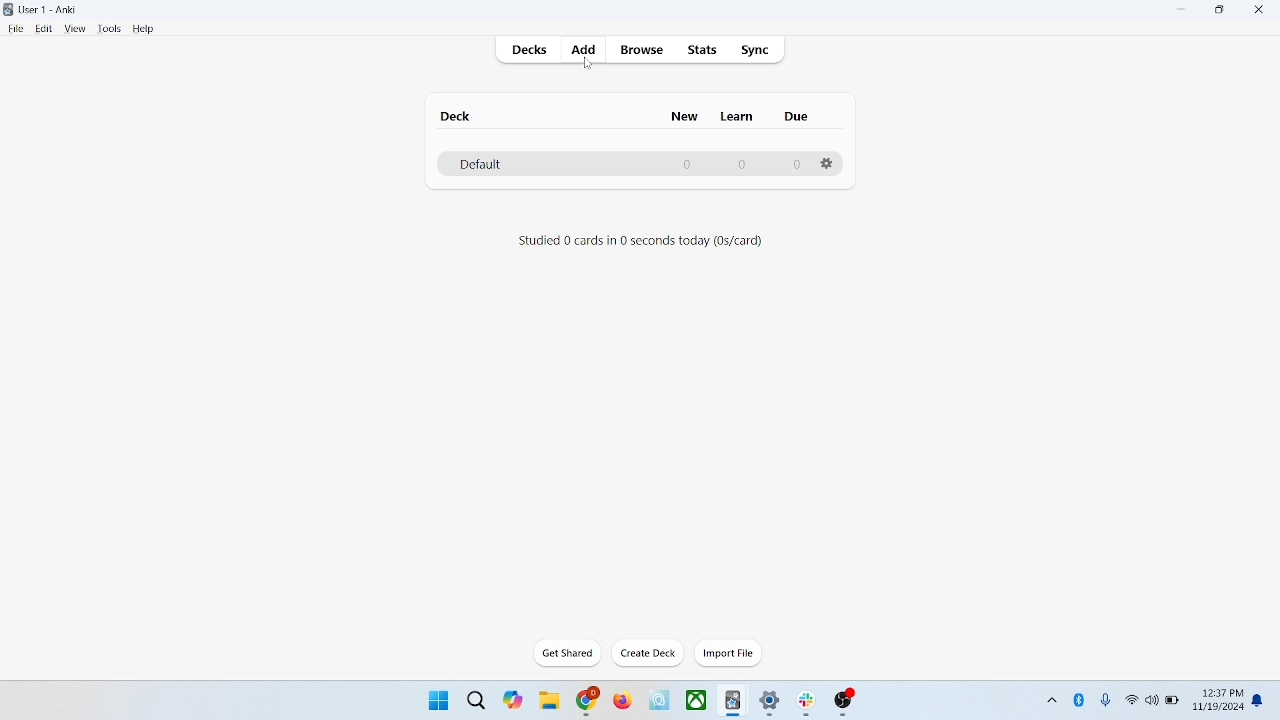  I want to click on 0, so click(796, 165).